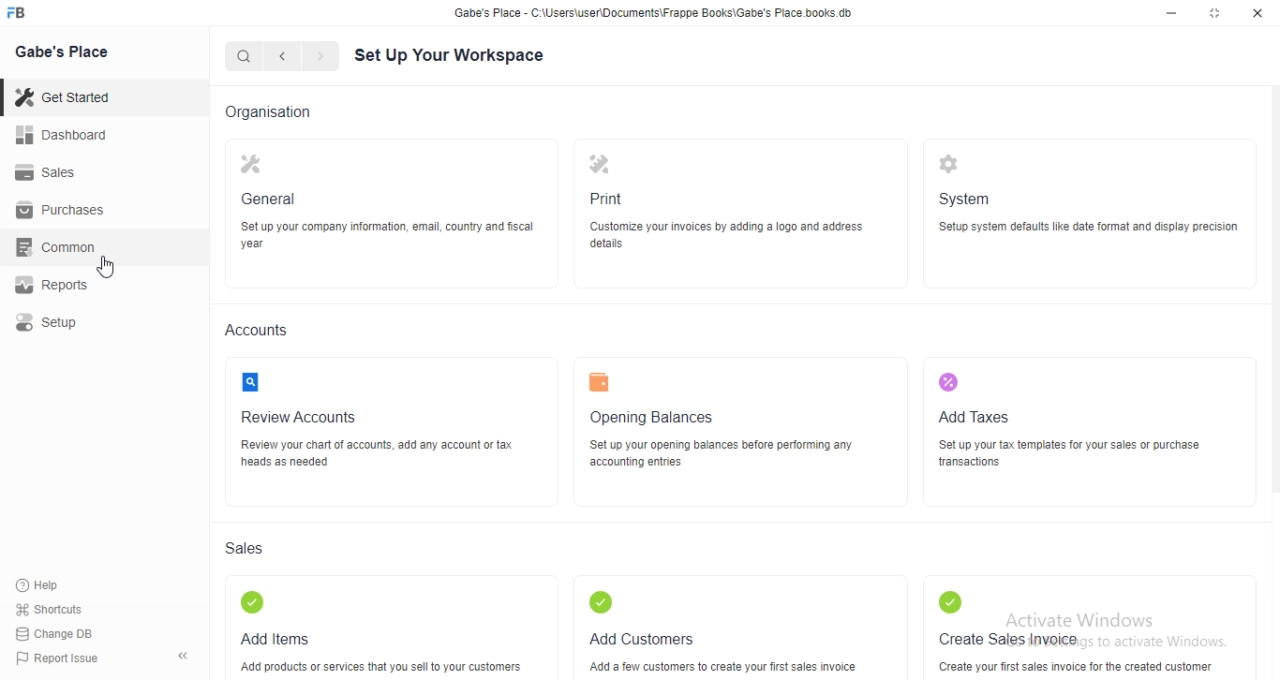 The height and width of the screenshot is (680, 1280). I want to click on ‘Shortcuts, so click(62, 609).